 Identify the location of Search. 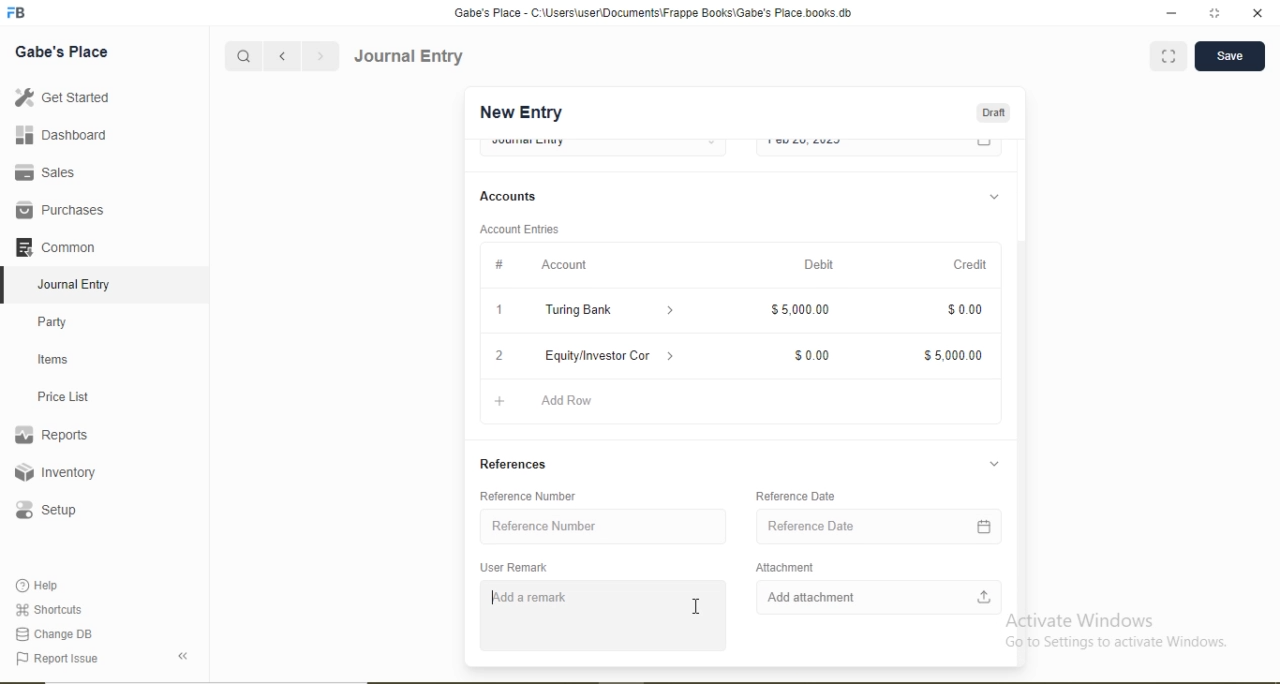
(242, 57).